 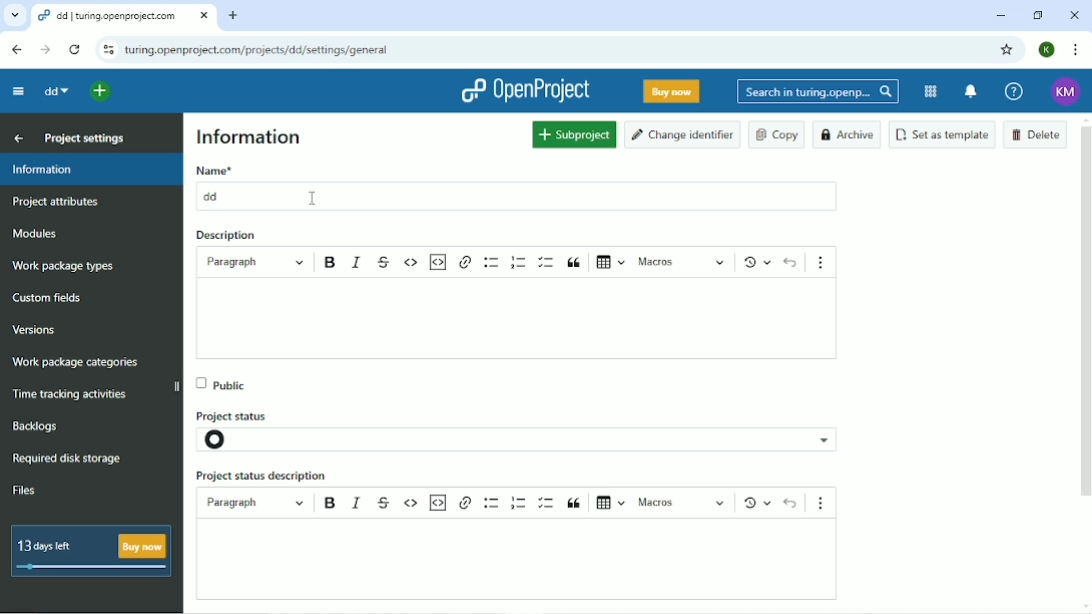 What do you see at coordinates (1014, 91) in the screenshot?
I see `Help` at bounding box center [1014, 91].